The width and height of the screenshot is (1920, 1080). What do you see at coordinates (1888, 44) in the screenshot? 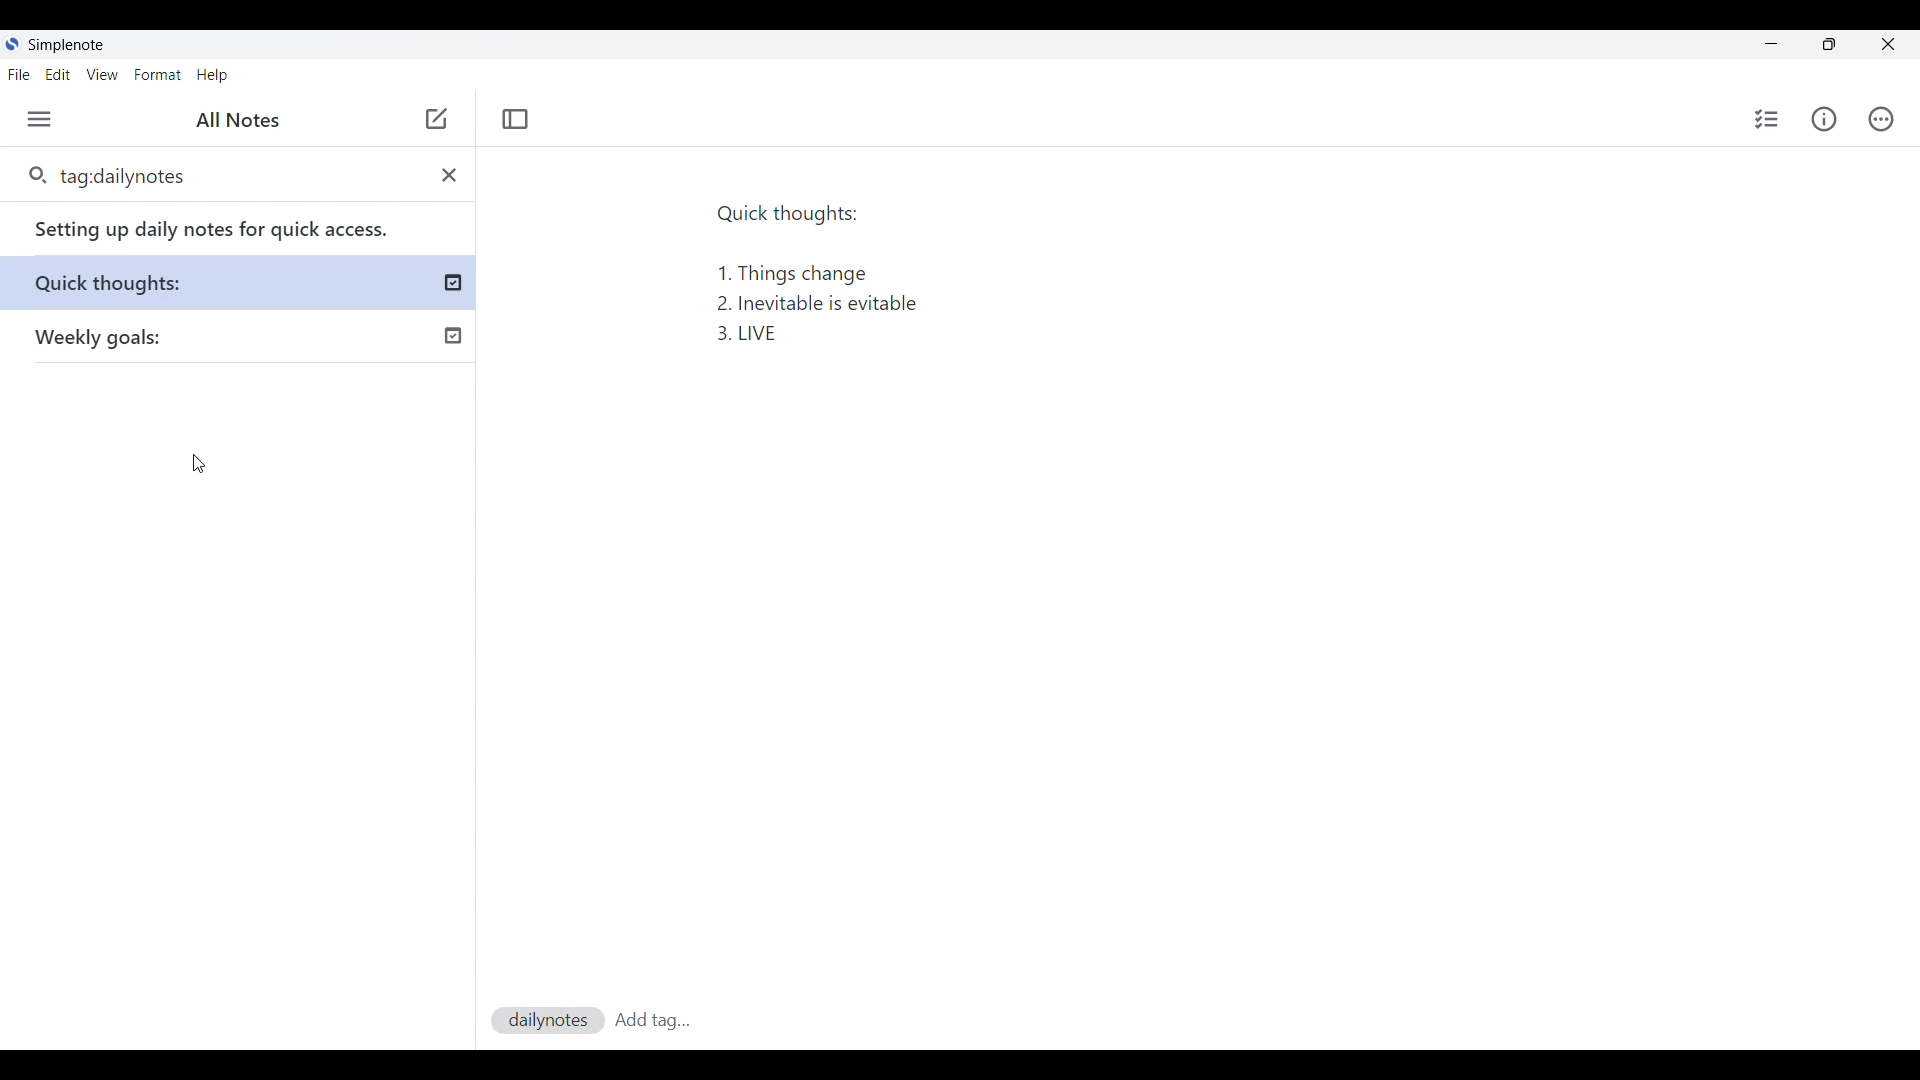
I see `Close` at bounding box center [1888, 44].